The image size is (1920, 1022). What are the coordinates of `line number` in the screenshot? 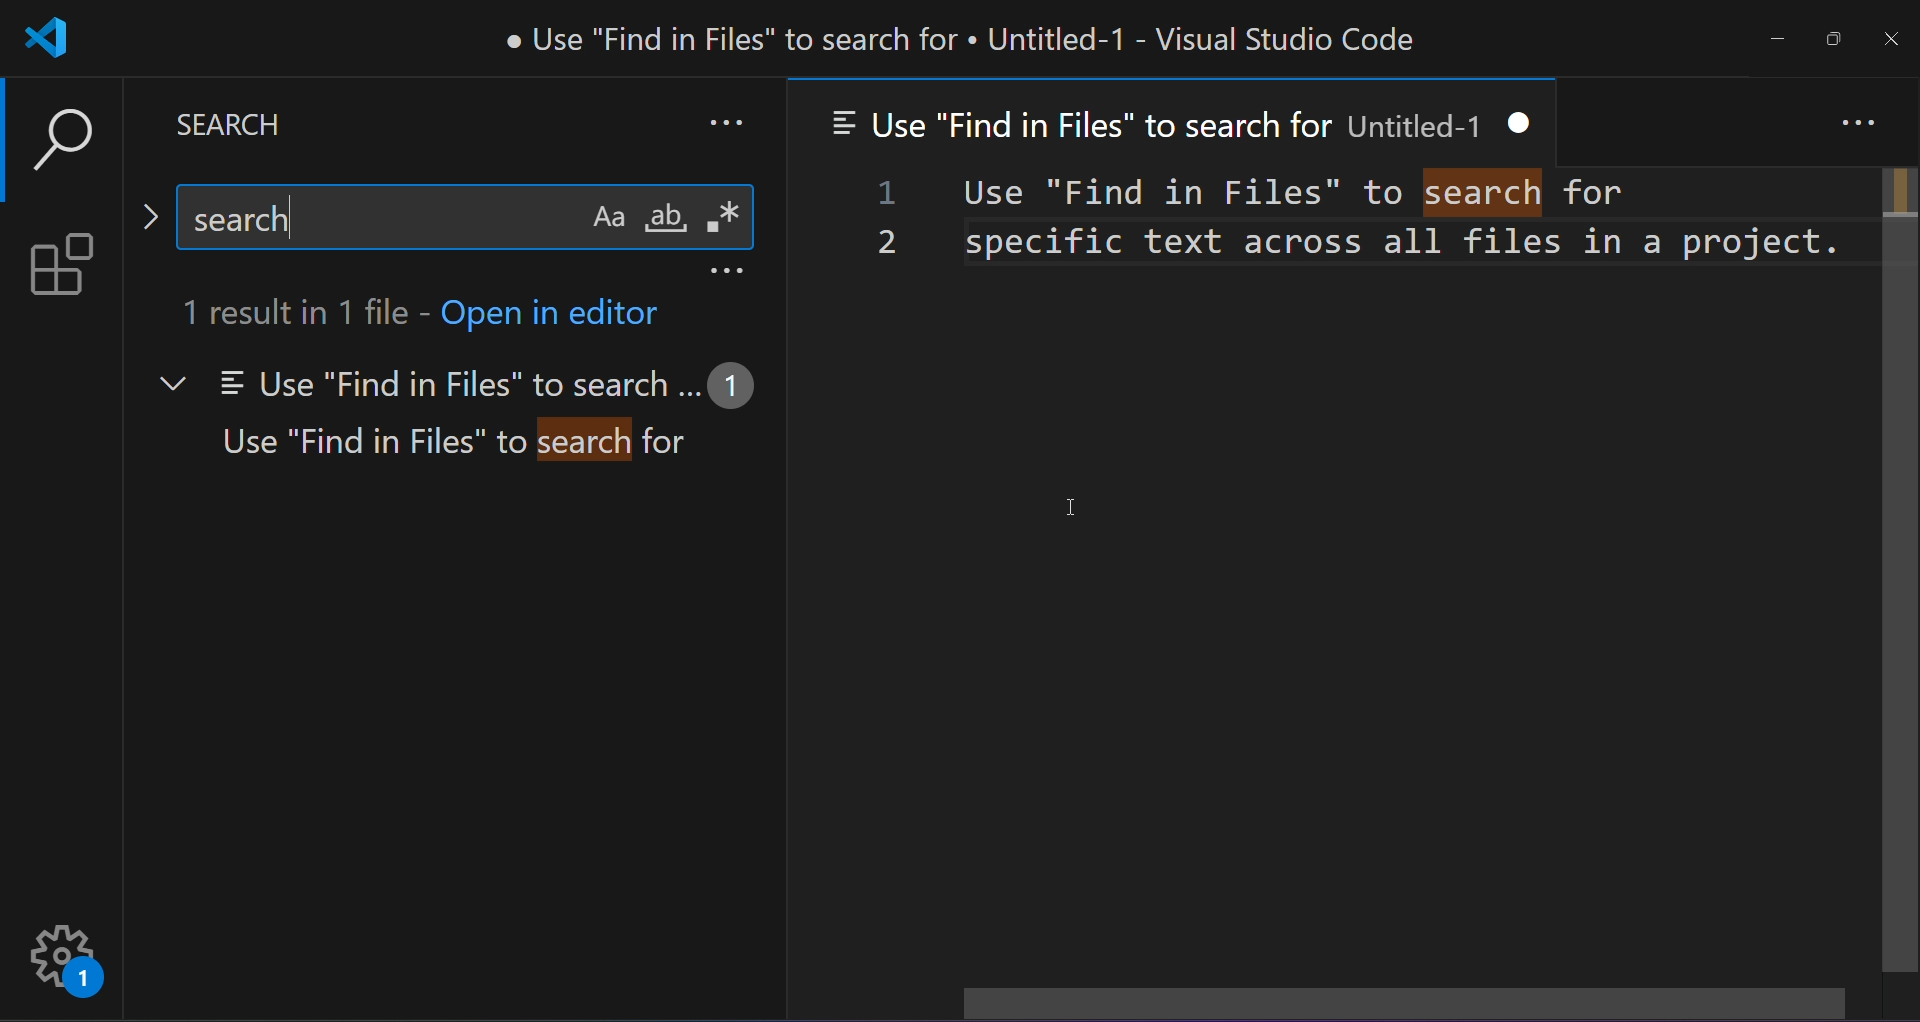 It's located at (886, 218).